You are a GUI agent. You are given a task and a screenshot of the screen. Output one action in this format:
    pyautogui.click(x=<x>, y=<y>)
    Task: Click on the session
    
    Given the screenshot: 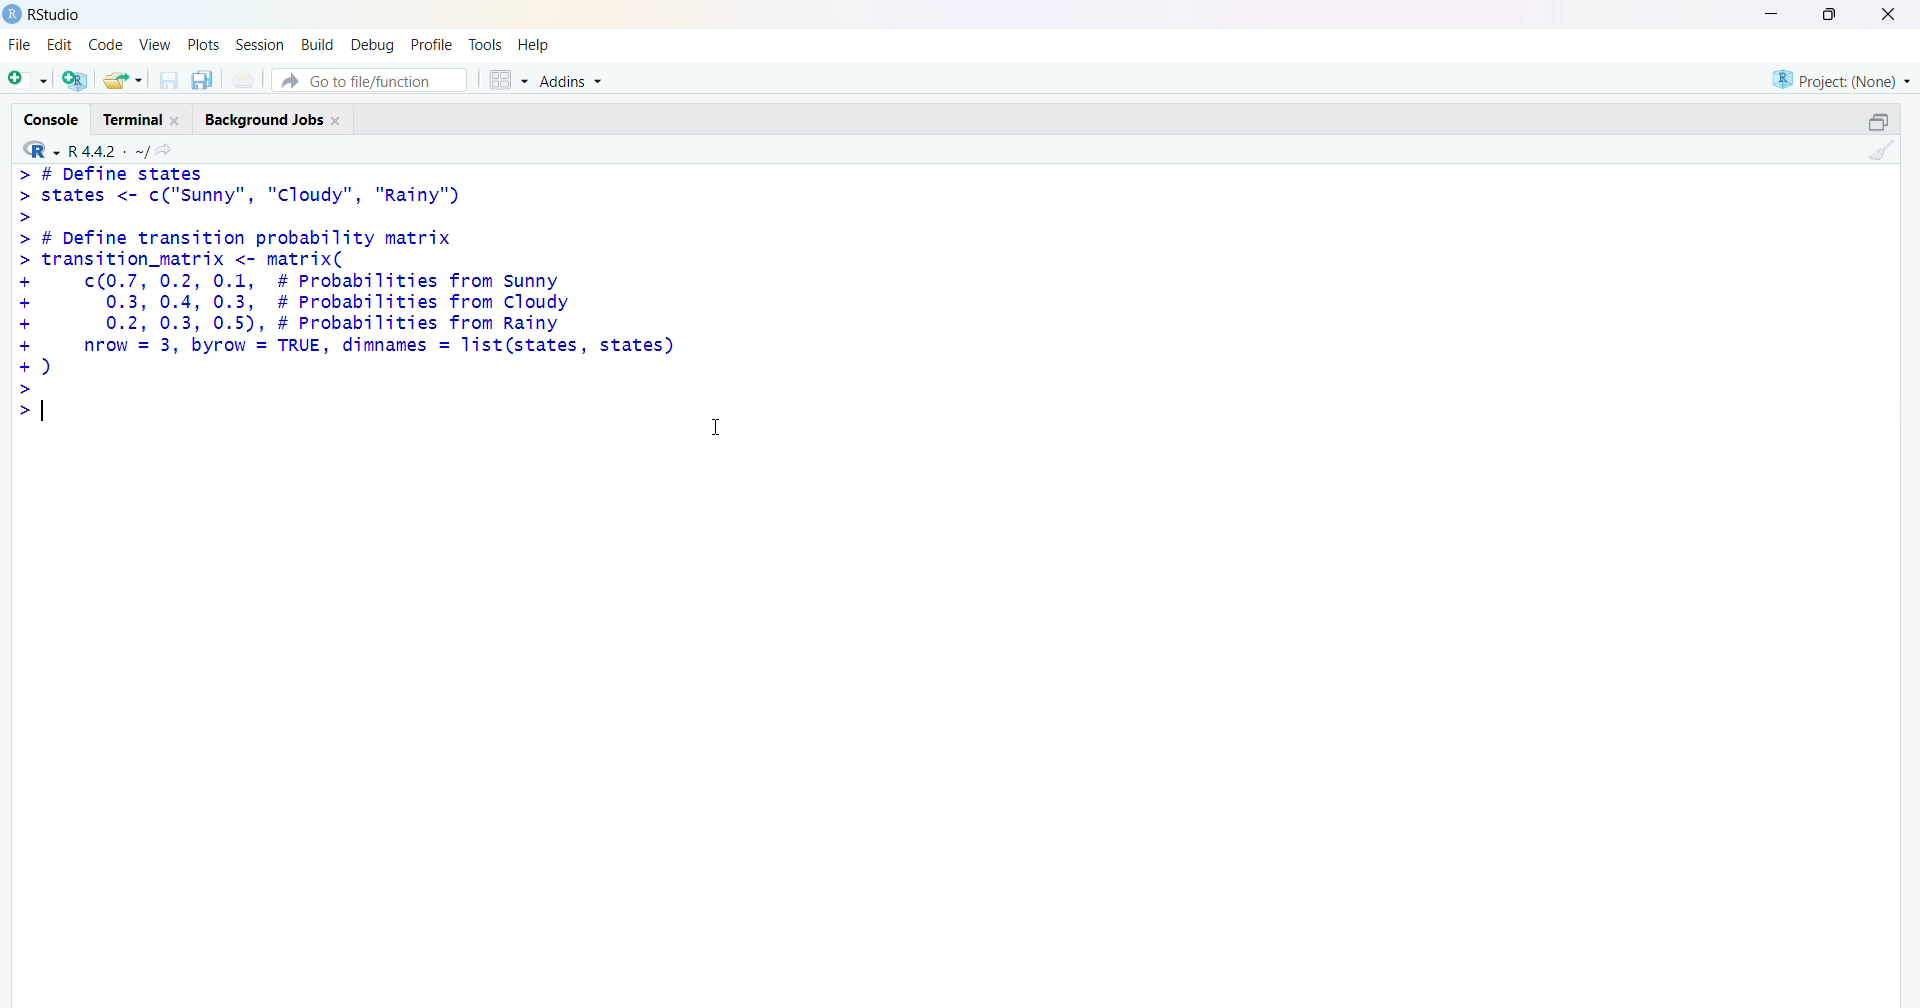 What is the action you would take?
    pyautogui.click(x=261, y=44)
    